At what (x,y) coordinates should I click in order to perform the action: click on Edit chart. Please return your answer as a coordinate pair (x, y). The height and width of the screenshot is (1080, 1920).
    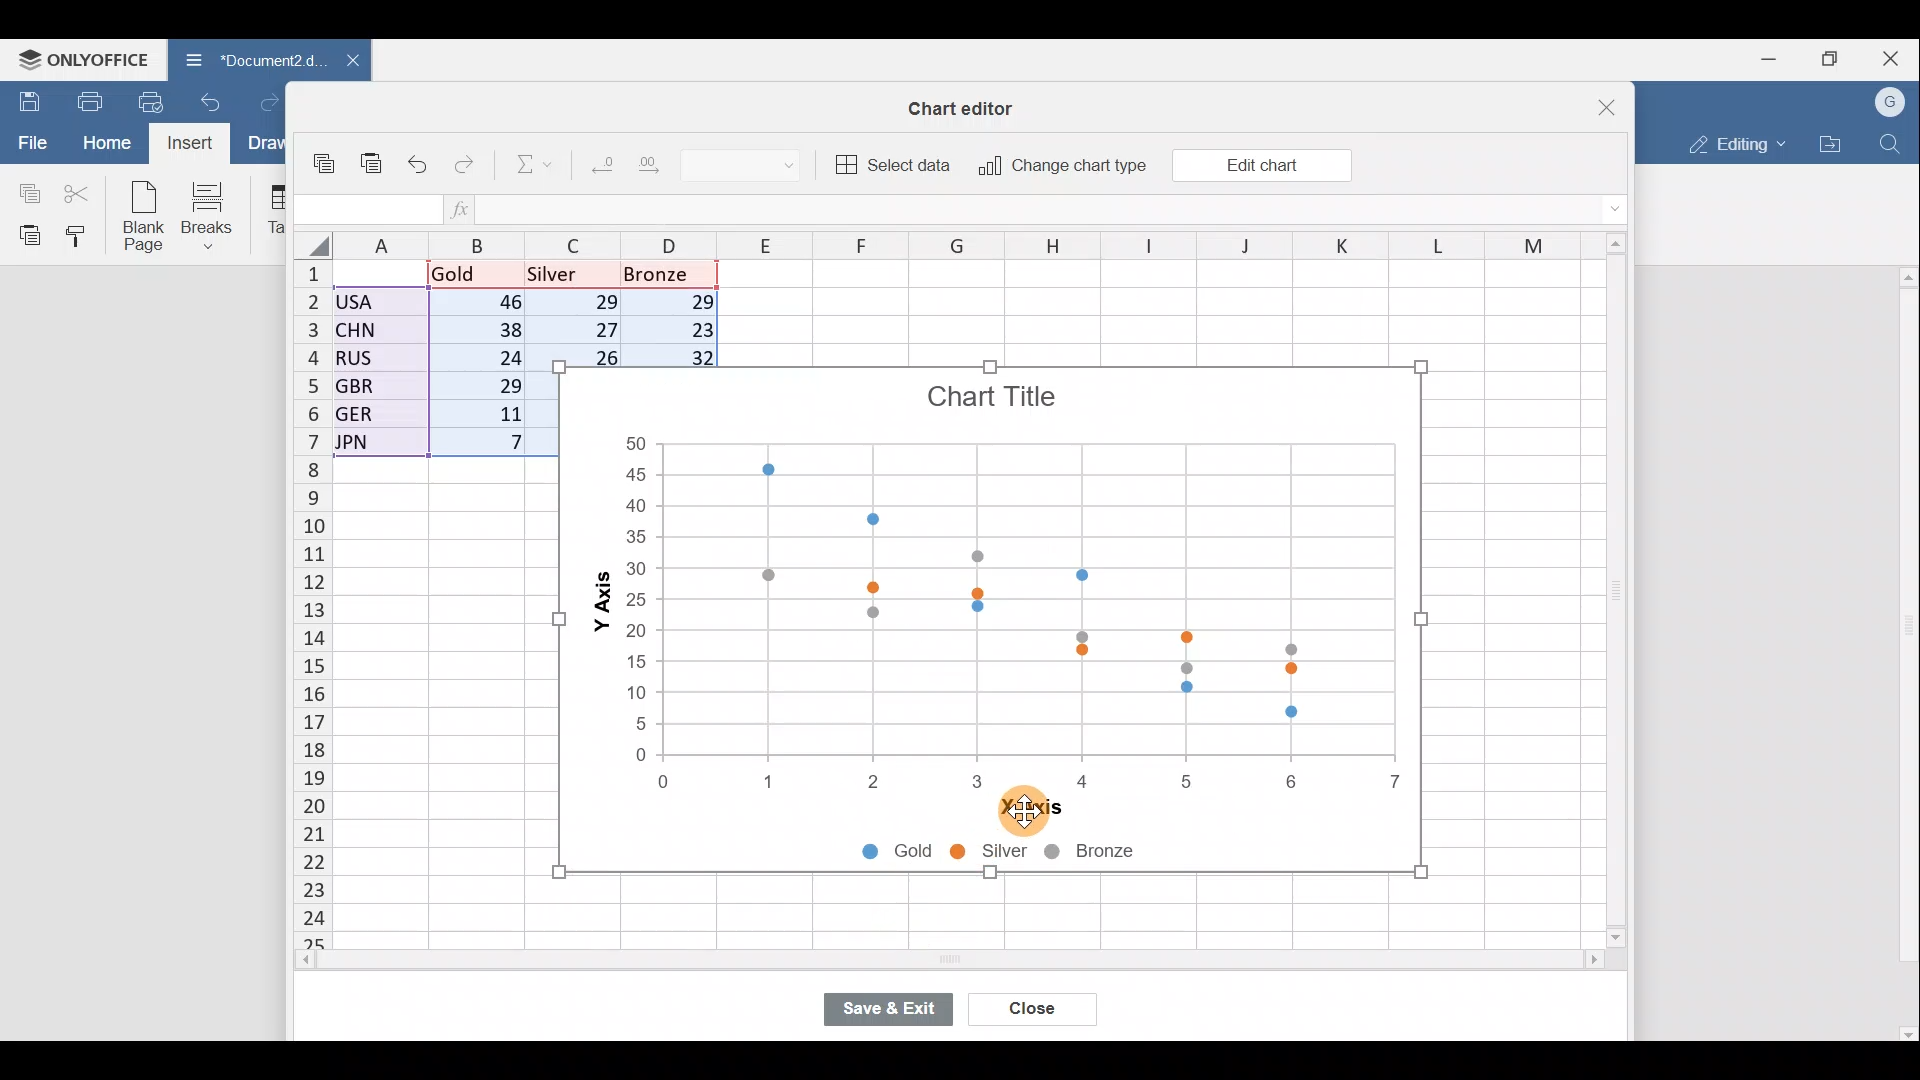
    Looking at the image, I should click on (1260, 164).